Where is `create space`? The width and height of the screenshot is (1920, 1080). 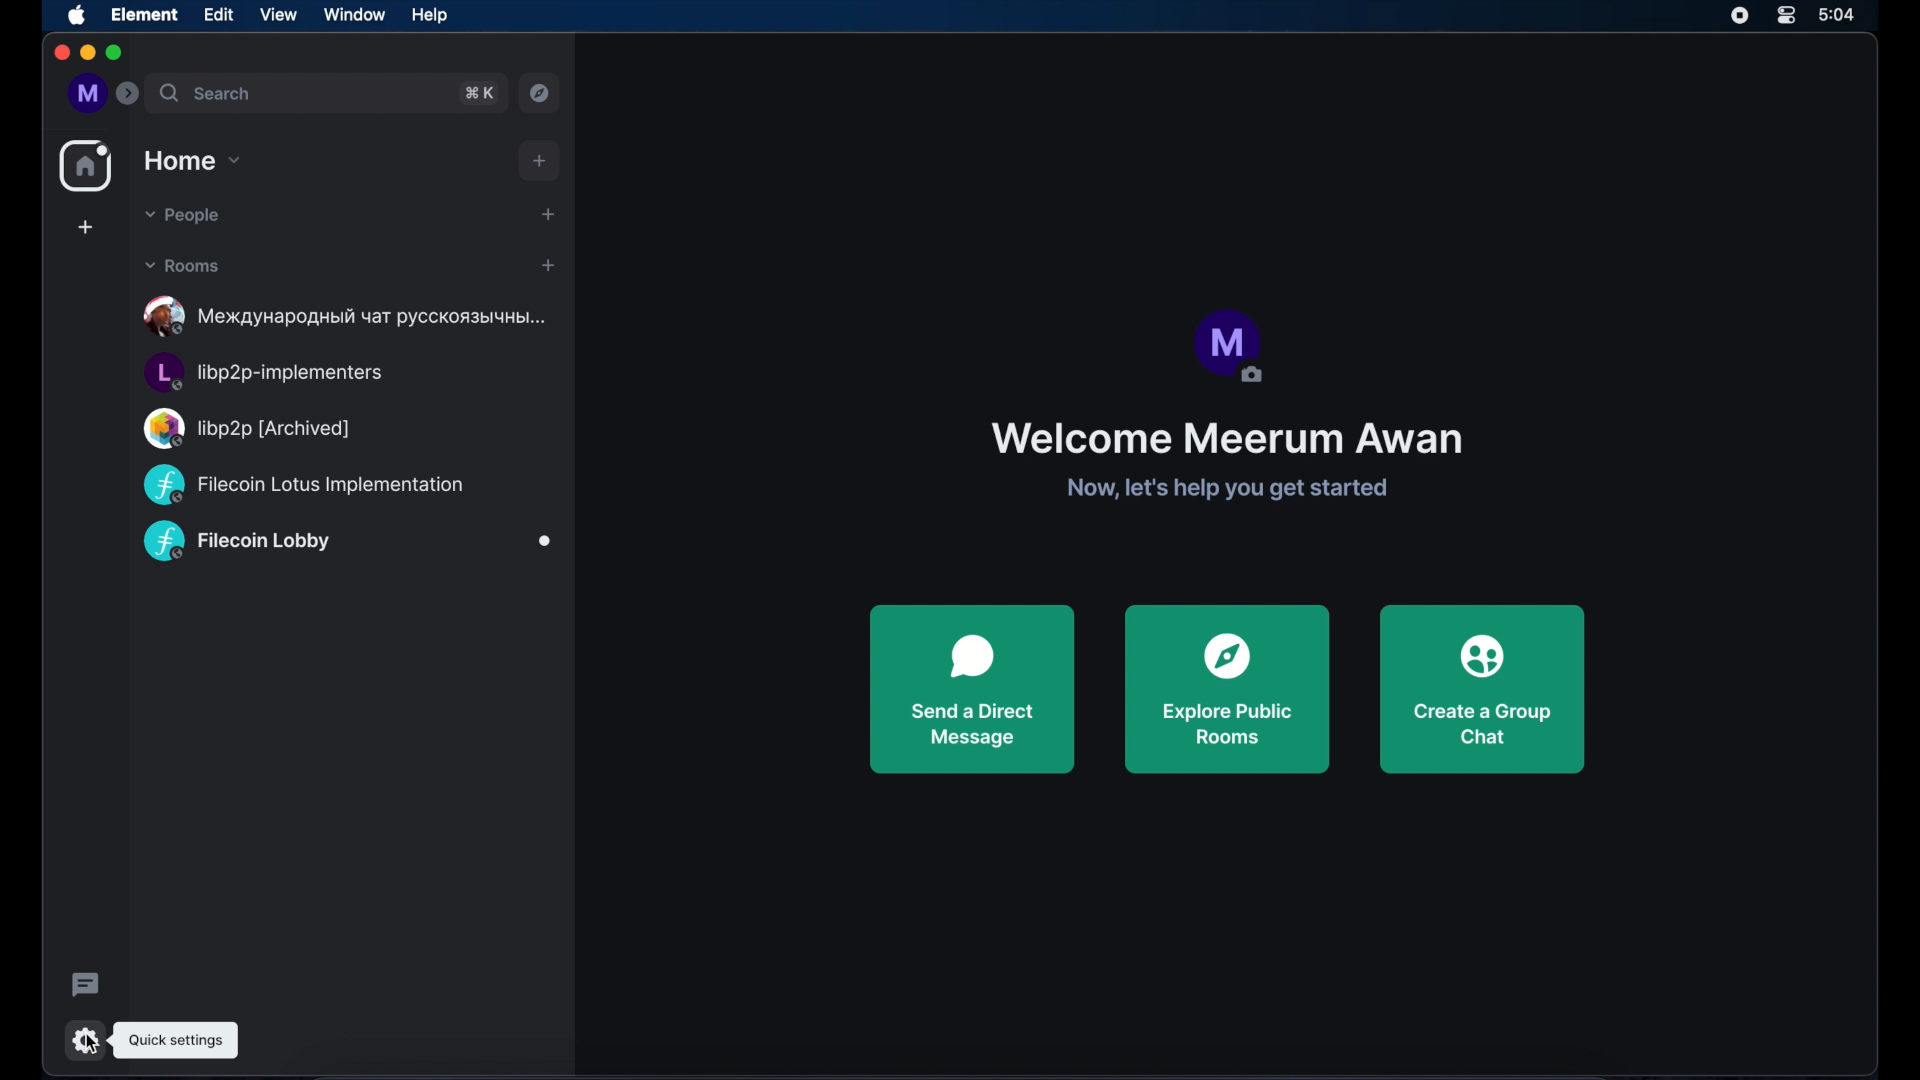
create space is located at coordinates (86, 227).